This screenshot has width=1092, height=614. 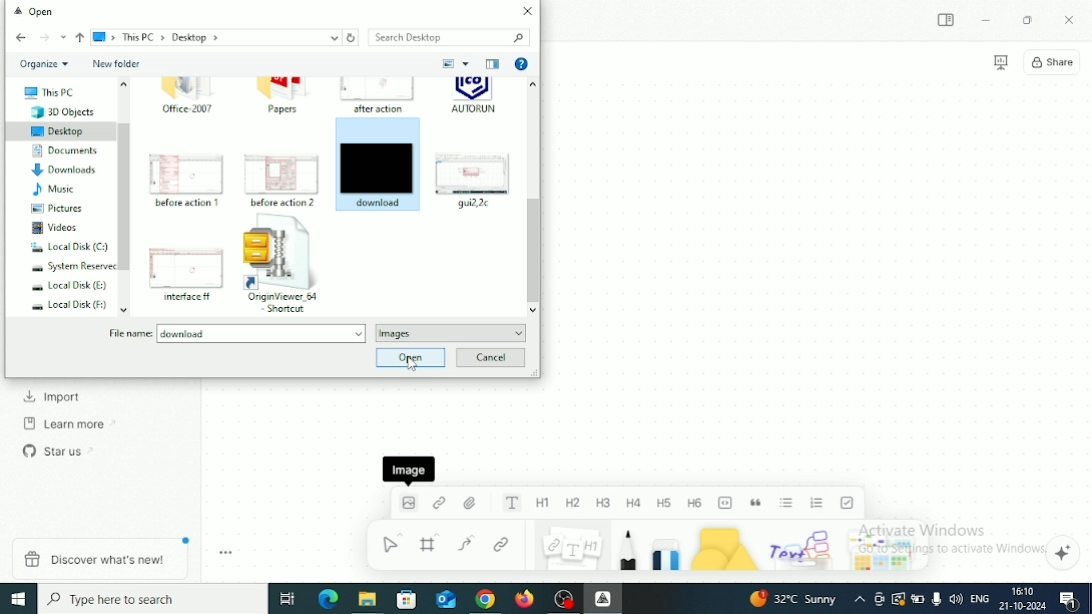 What do you see at coordinates (57, 450) in the screenshot?
I see `Star us` at bounding box center [57, 450].